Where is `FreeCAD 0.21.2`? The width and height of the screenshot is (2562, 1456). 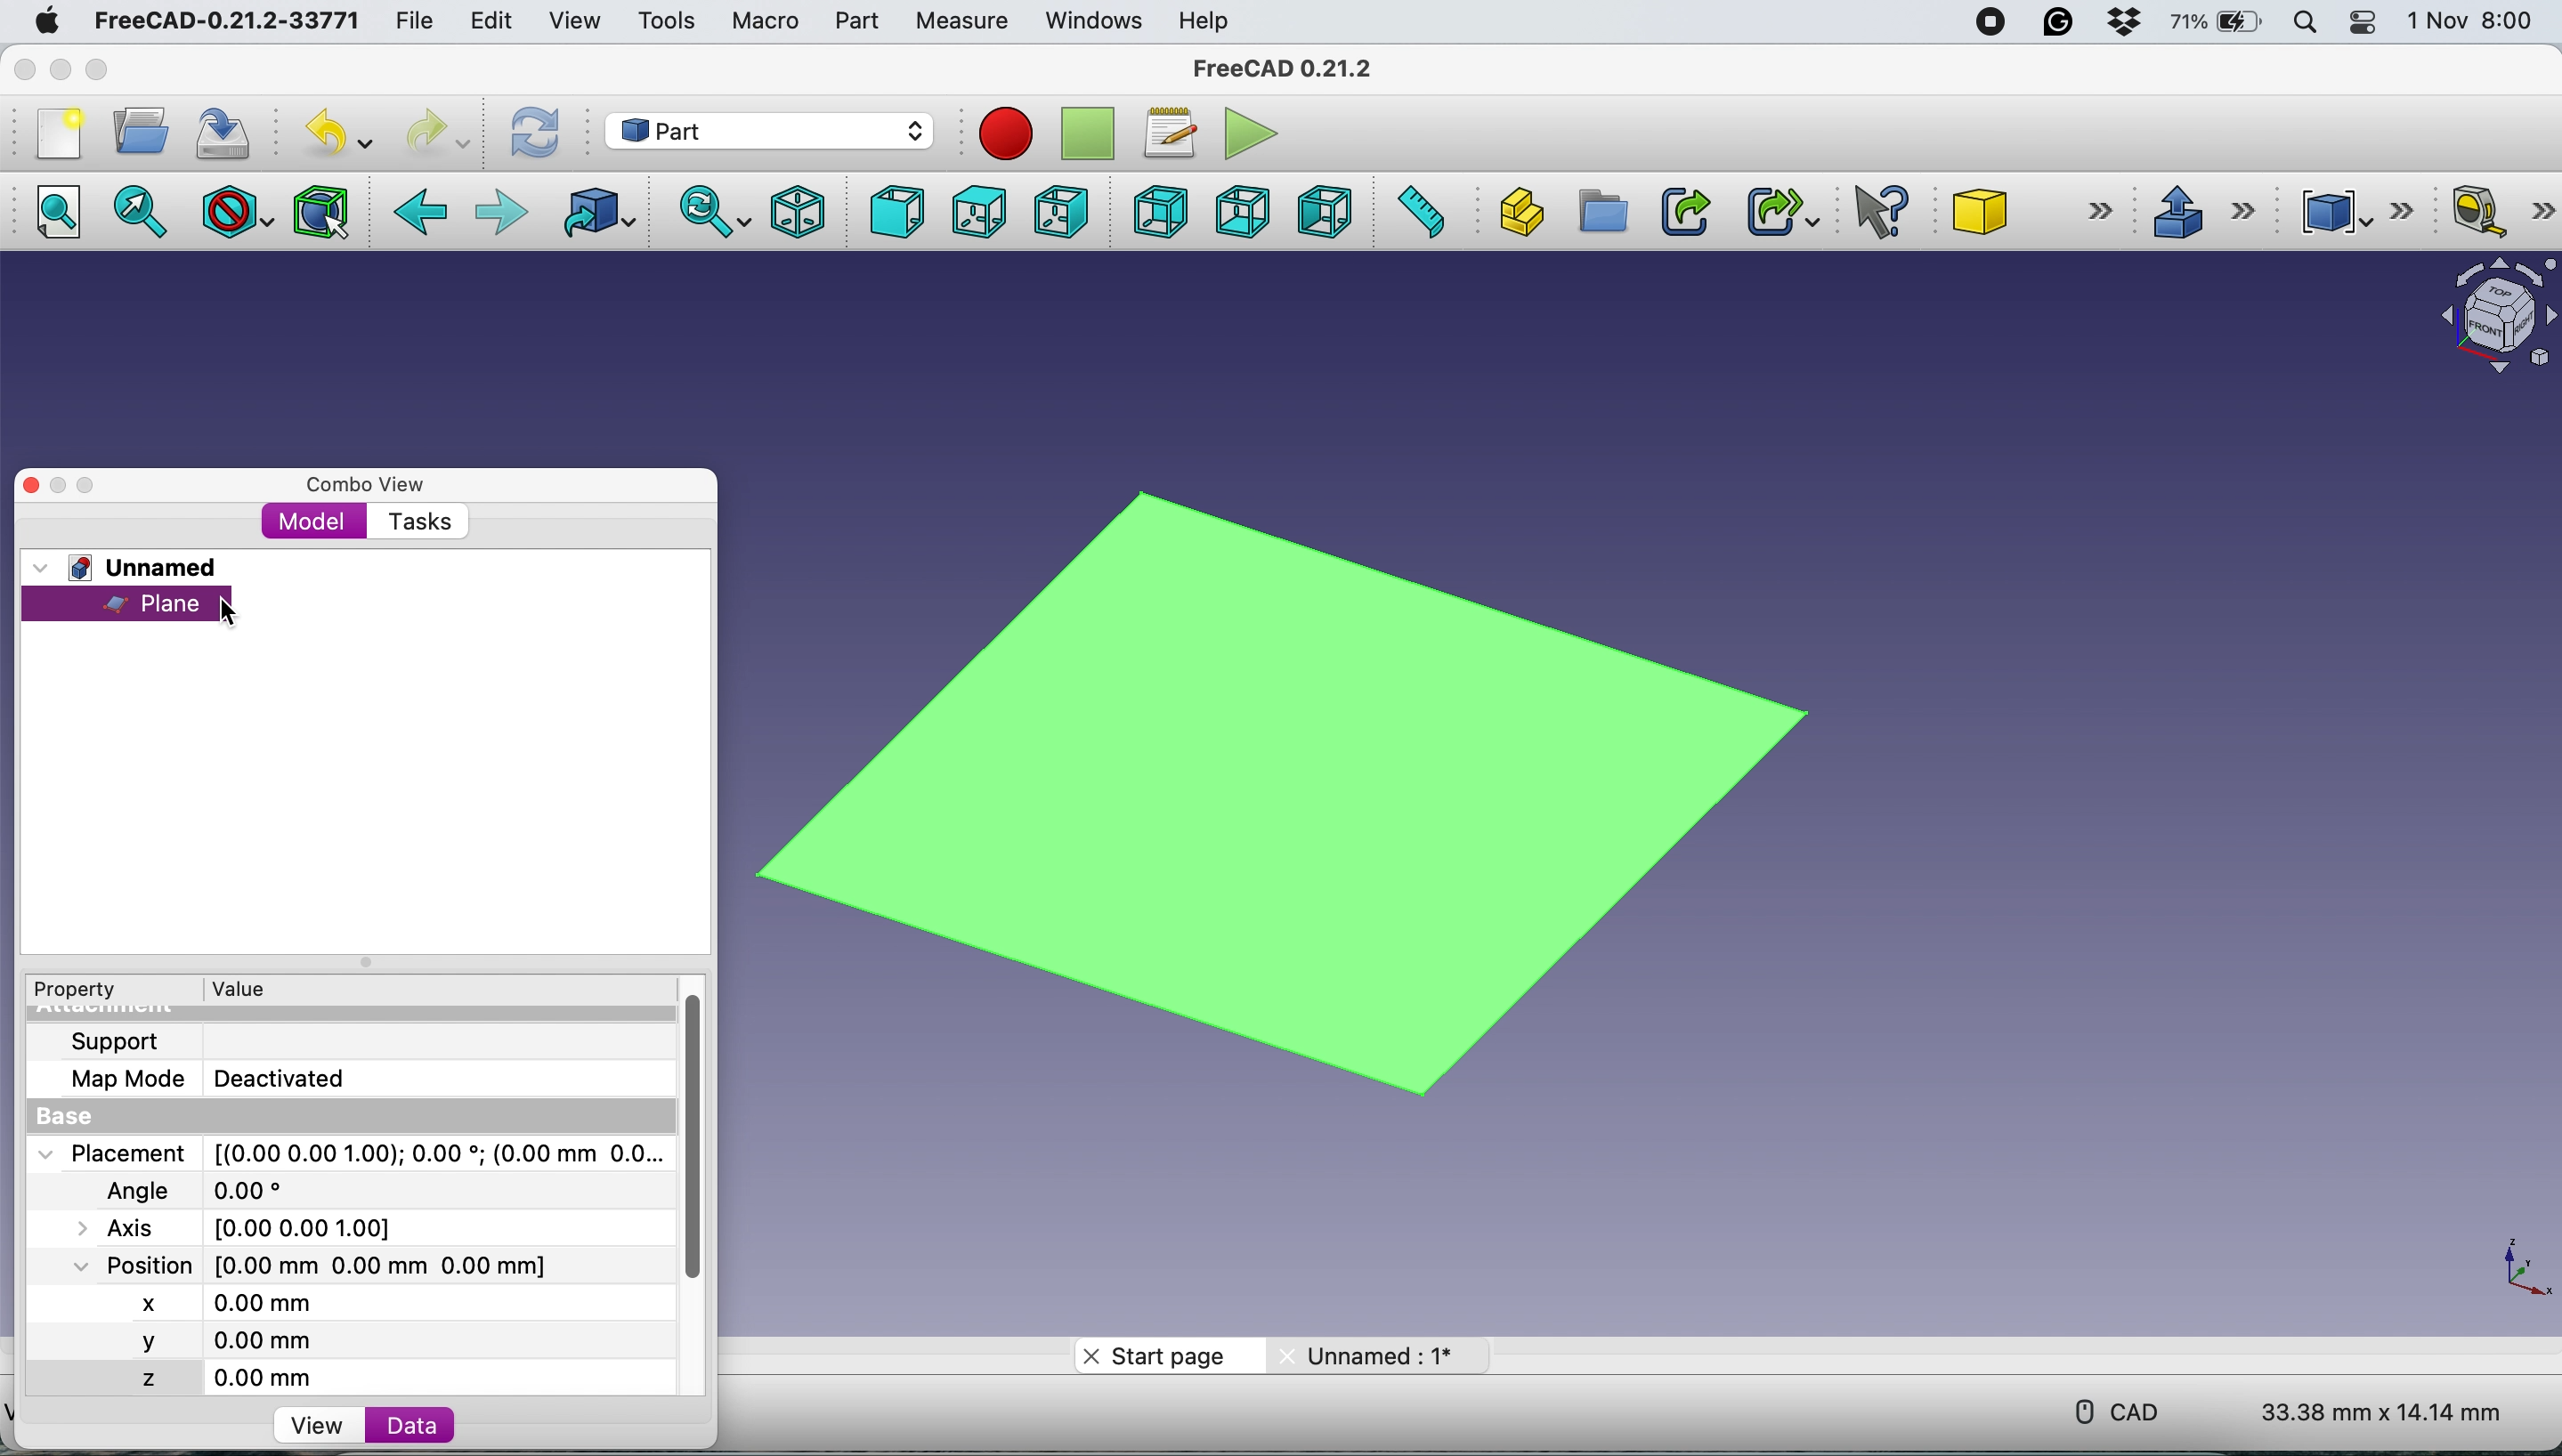
FreeCAD 0.21.2 is located at coordinates (1293, 70).